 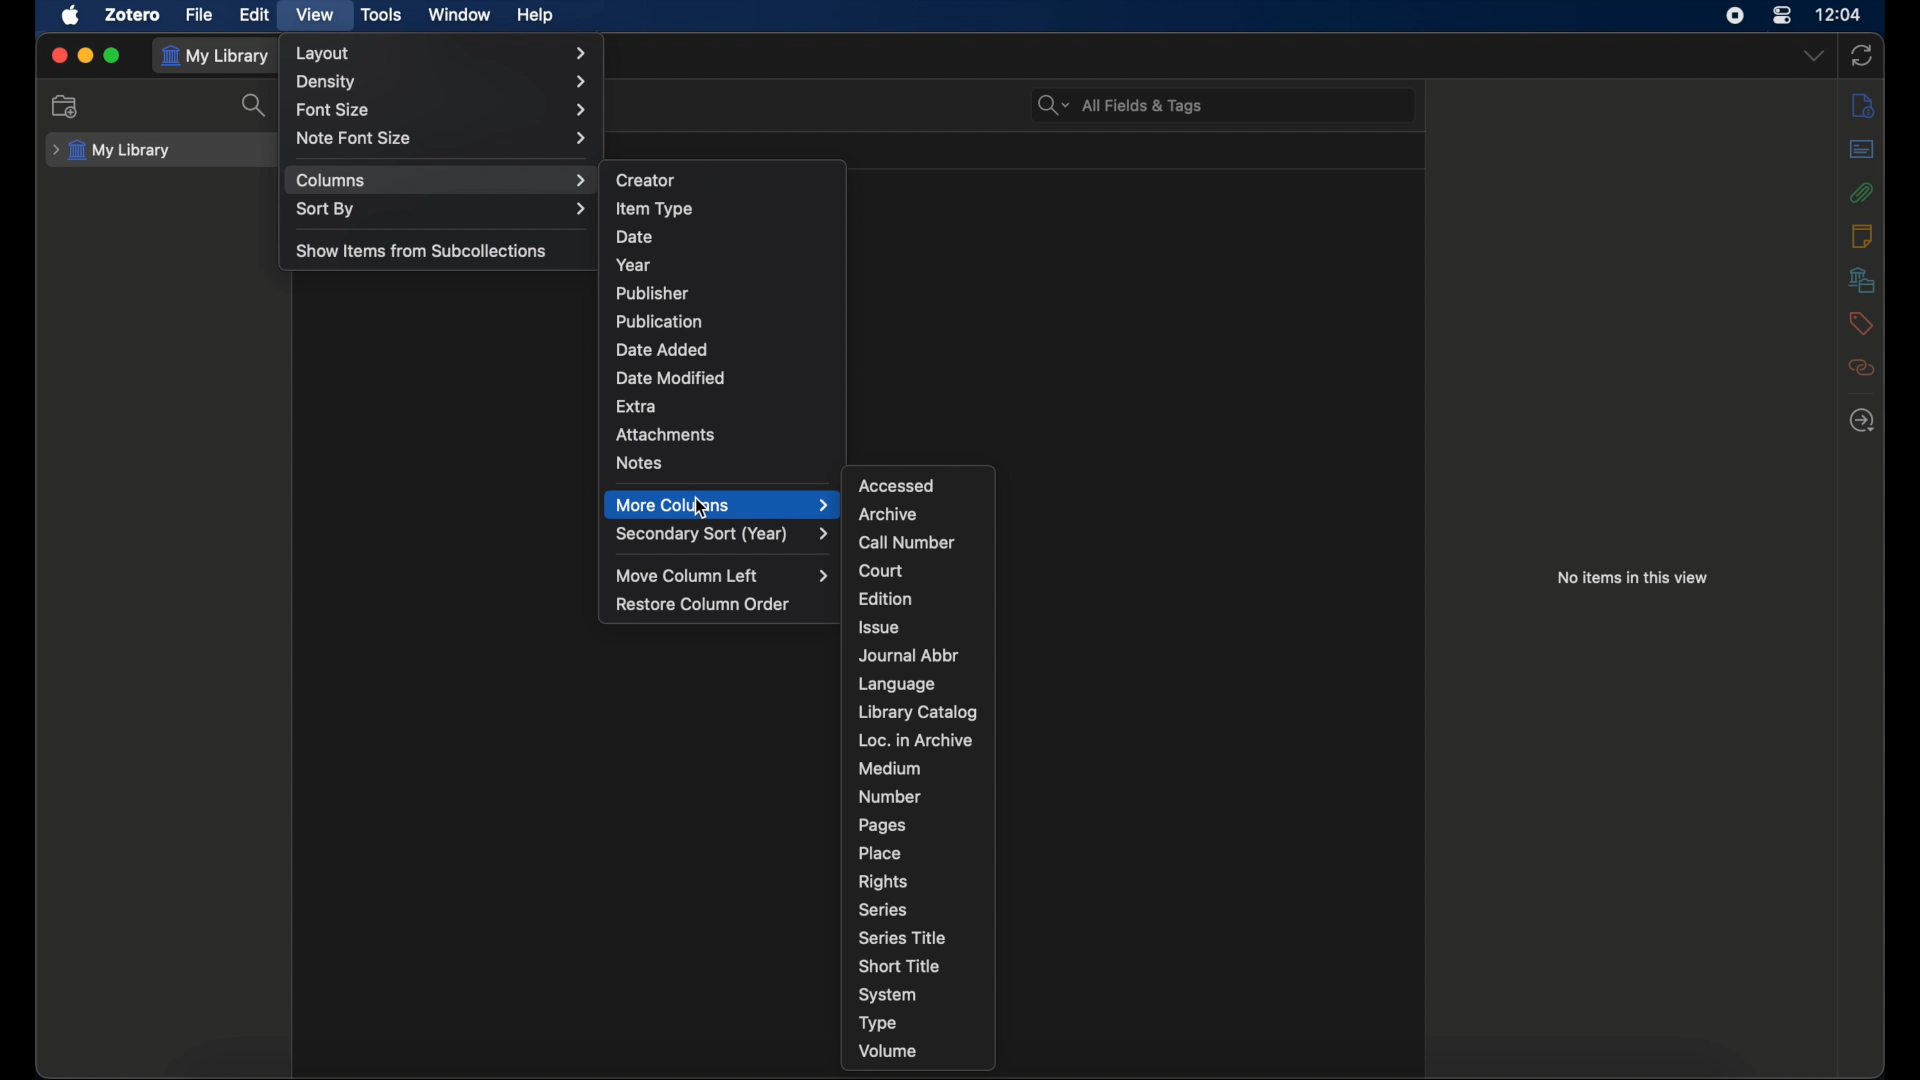 I want to click on edition, so click(x=887, y=597).